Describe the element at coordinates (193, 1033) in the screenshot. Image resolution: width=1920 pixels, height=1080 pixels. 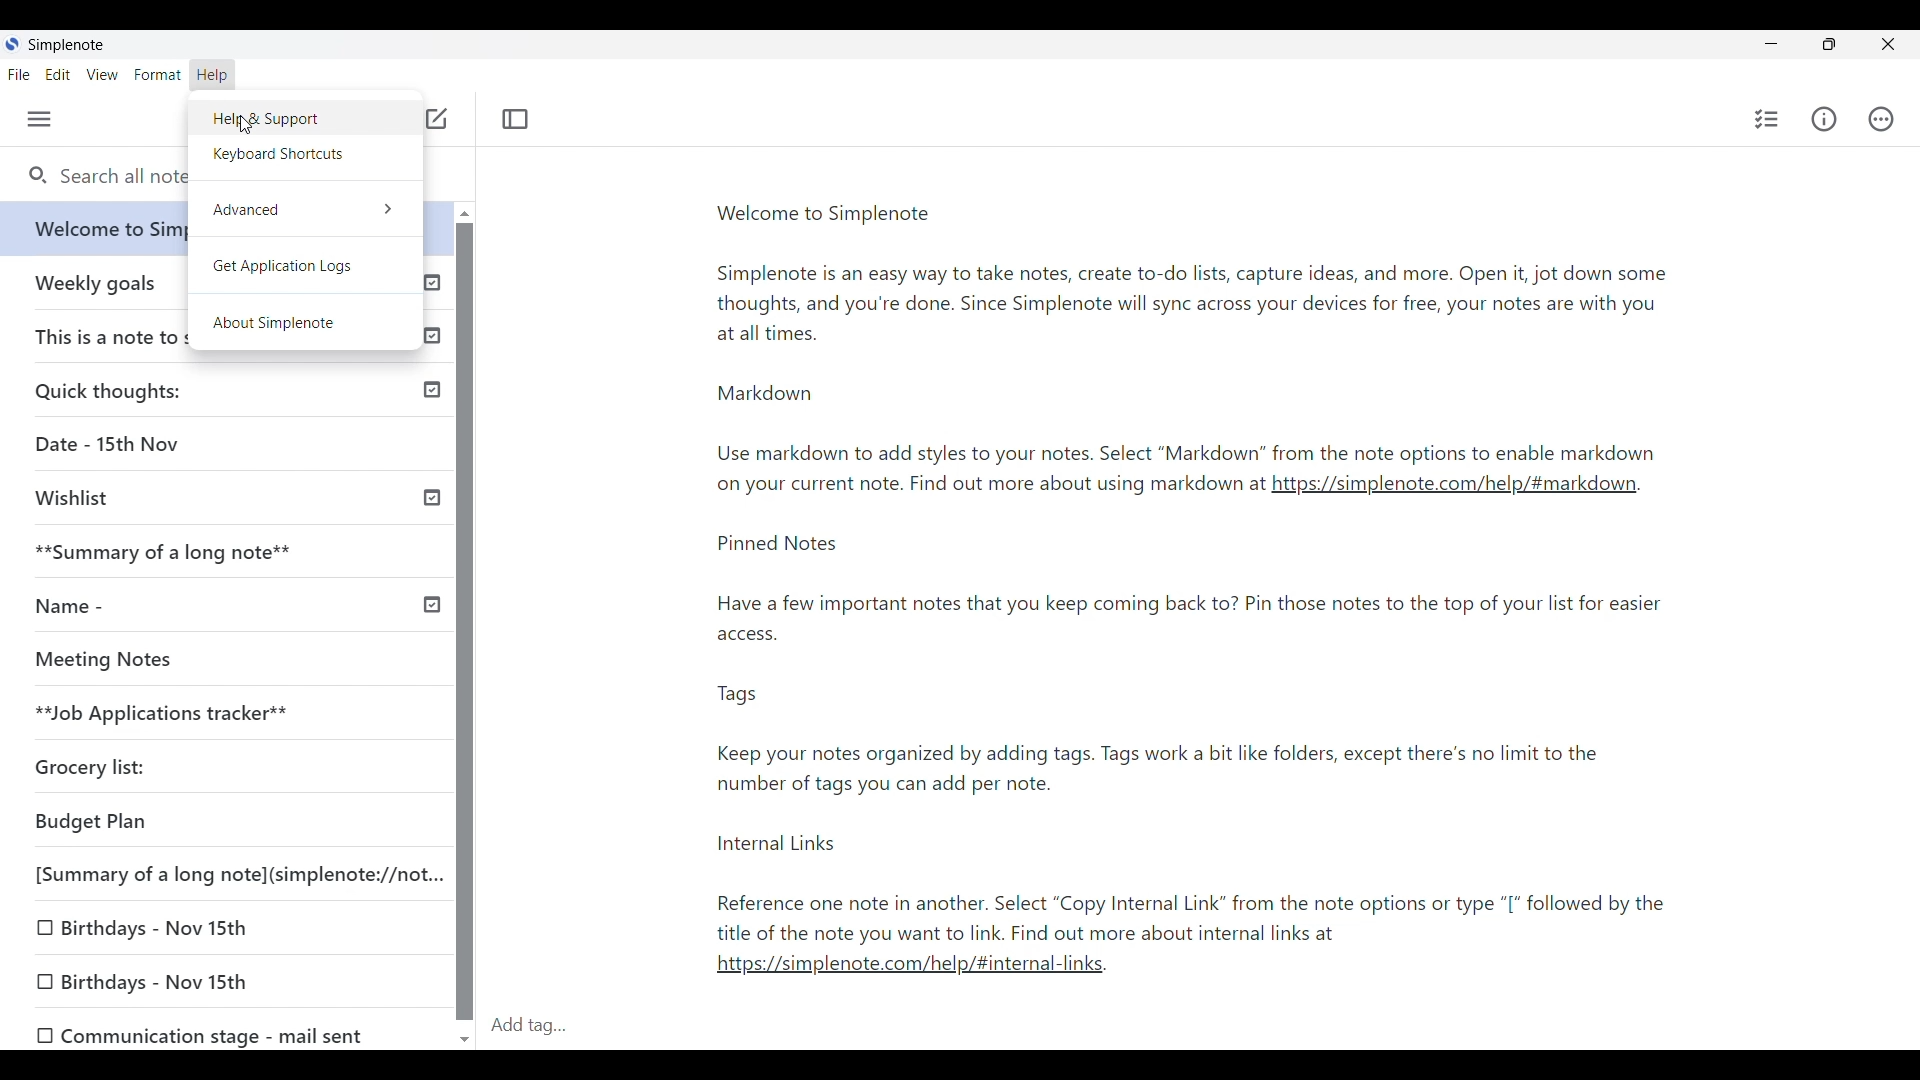
I see `OO Communication stage - mail sent` at that location.